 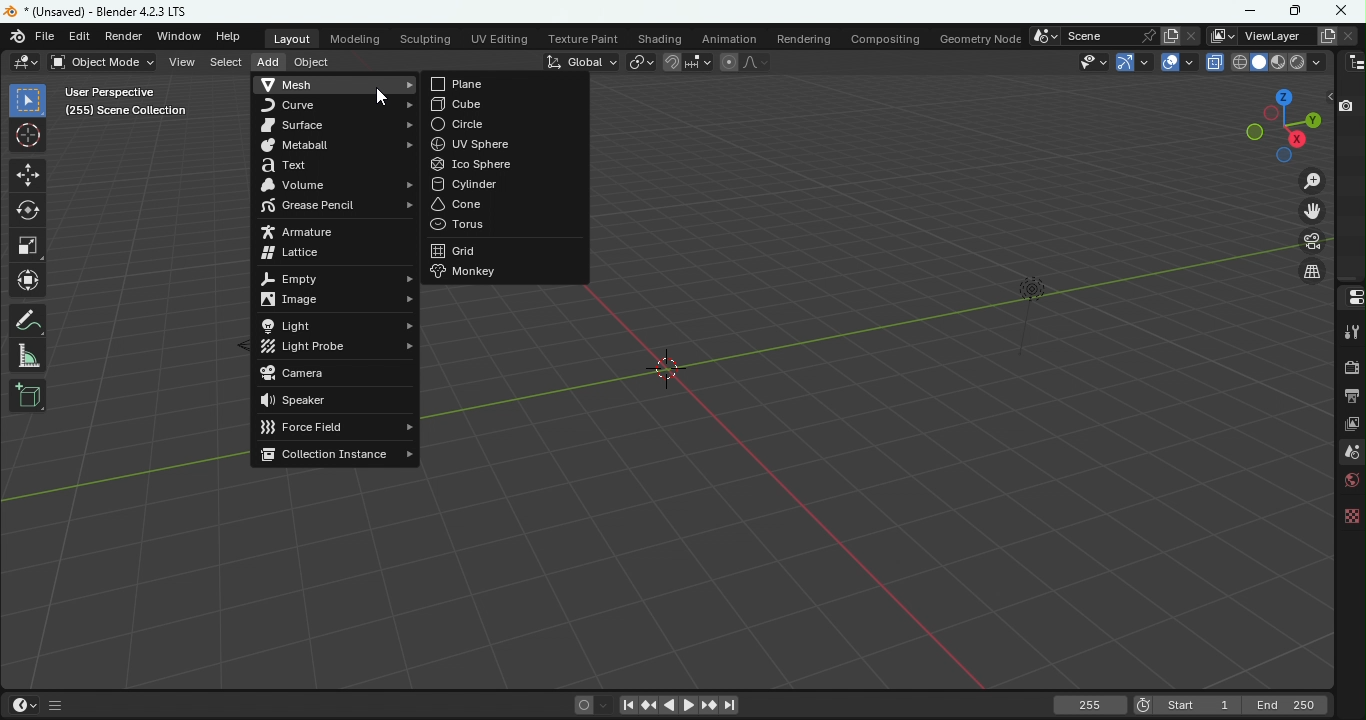 I want to click on Snapping, so click(x=702, y=63).